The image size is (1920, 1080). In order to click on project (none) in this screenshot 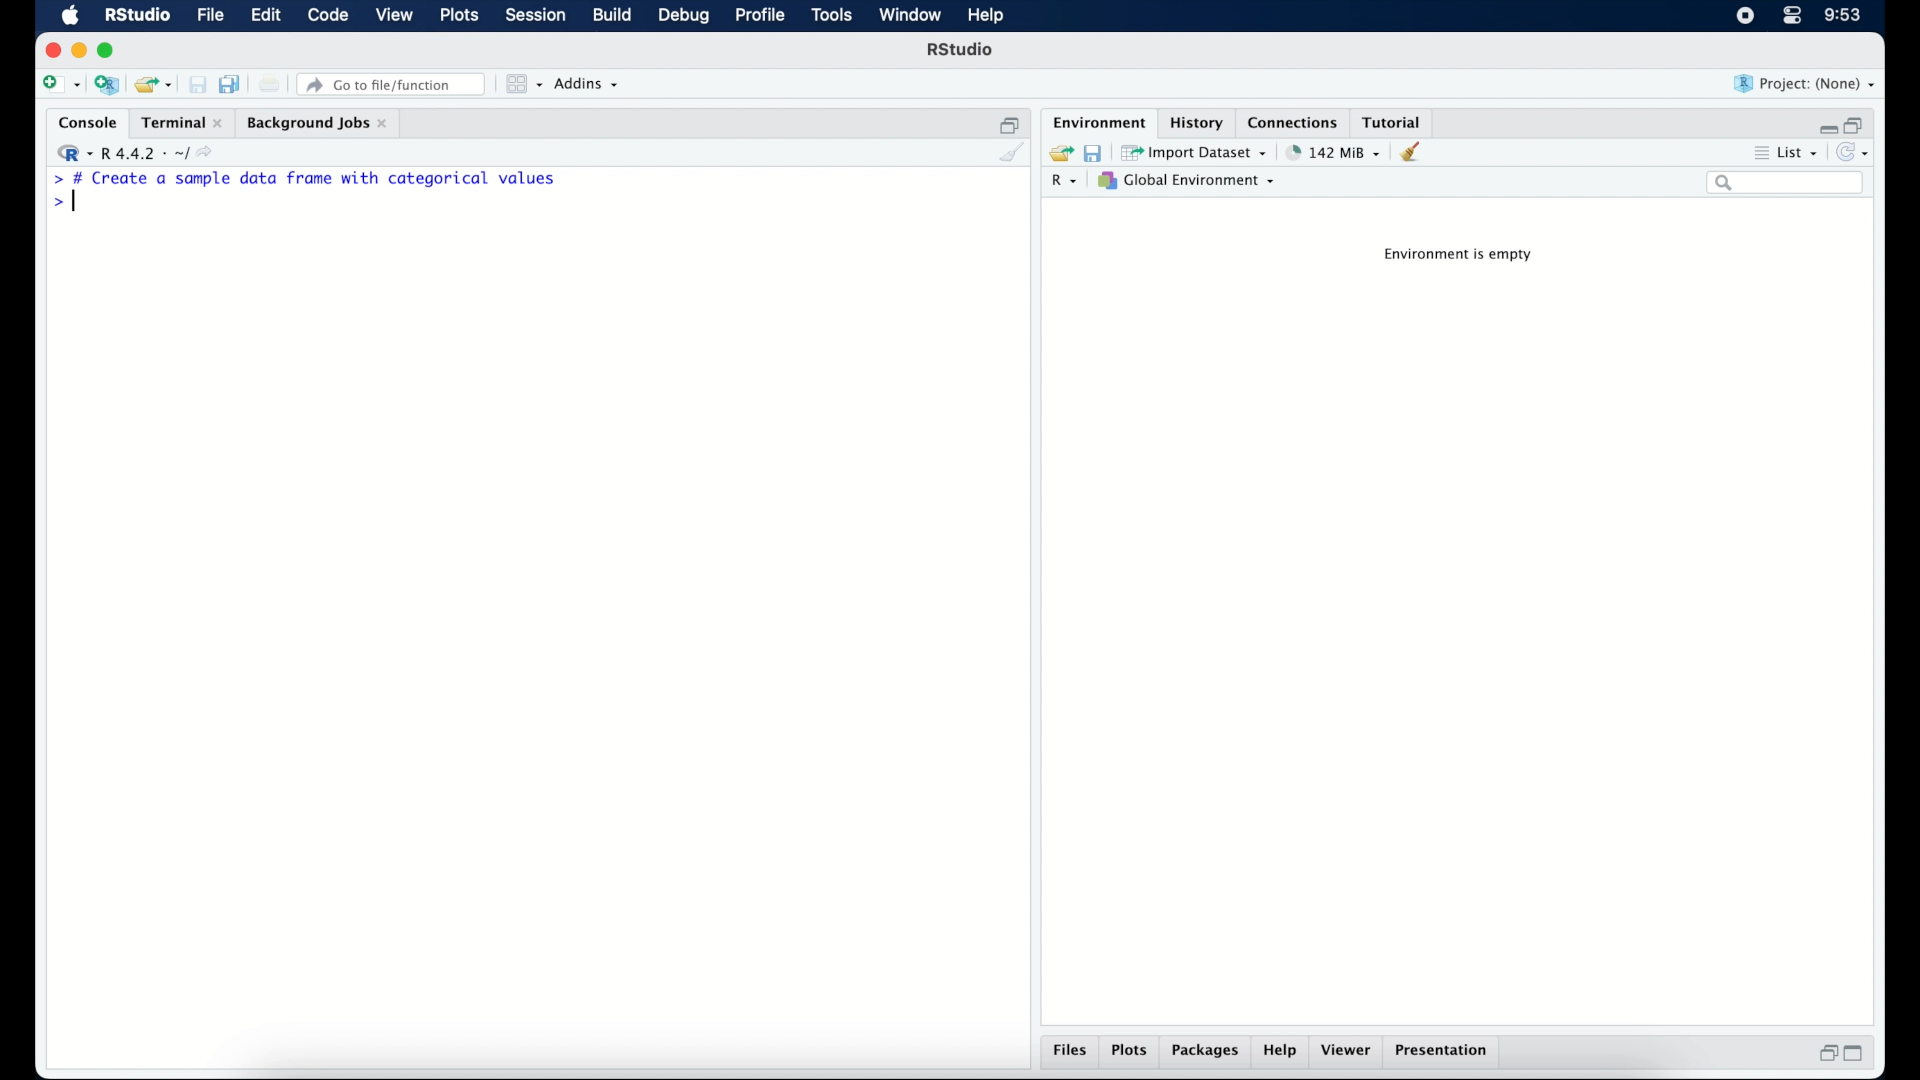, I will do `click(1805, 83)`.